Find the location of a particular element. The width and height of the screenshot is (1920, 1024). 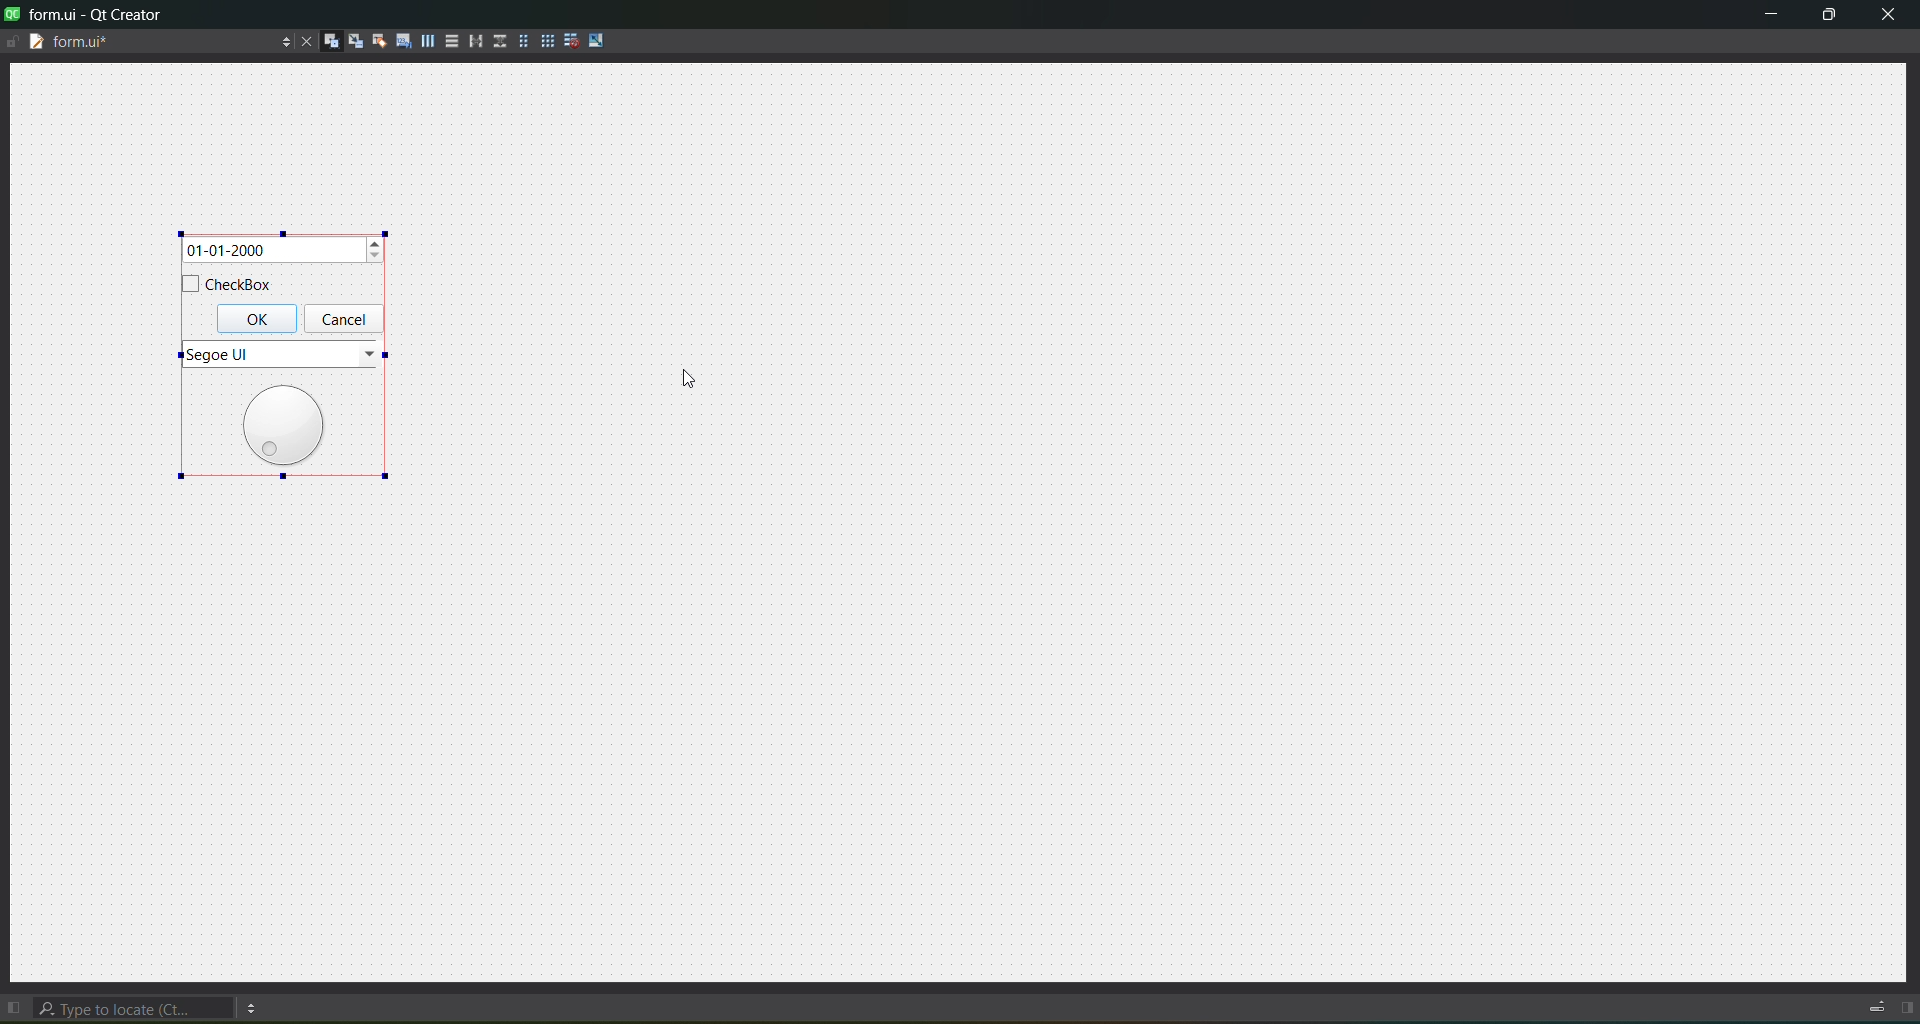

layout in a grid is located at coordinates (546, 40).